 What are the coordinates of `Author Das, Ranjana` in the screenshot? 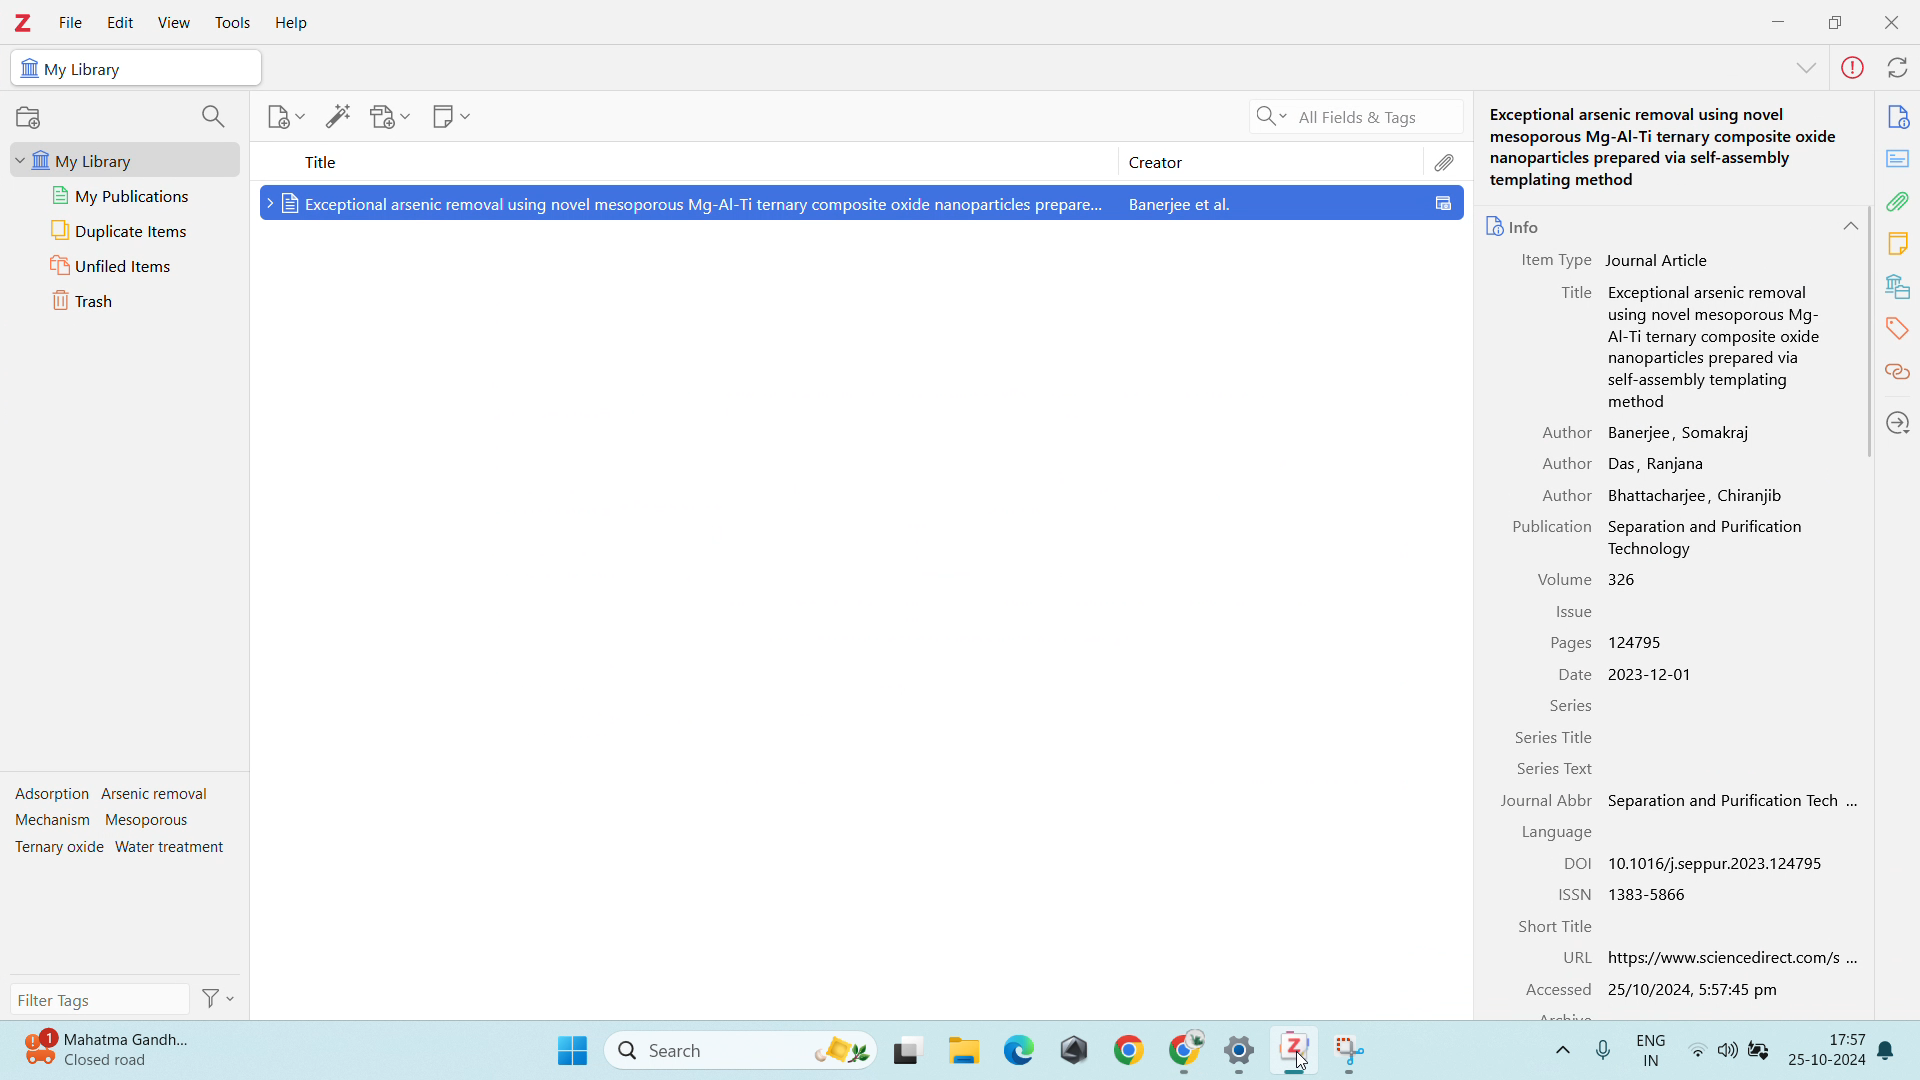 It's located at (1628, 461).